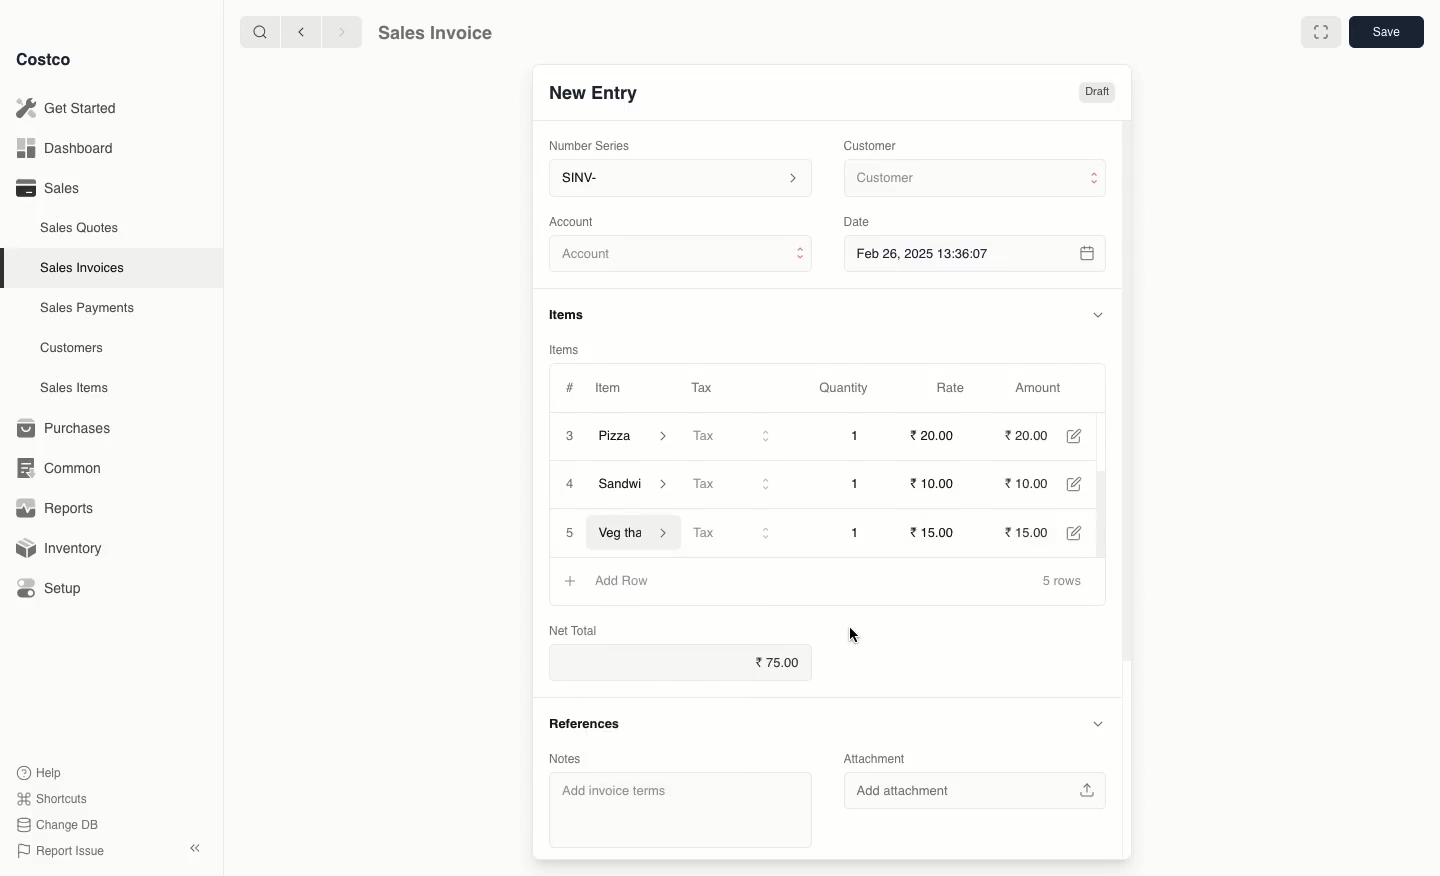 The width and height of the screenshot is (1440, 876). Describe the element at coordinates (876, 760) in the screenshot. I see `Attachment` at that location.